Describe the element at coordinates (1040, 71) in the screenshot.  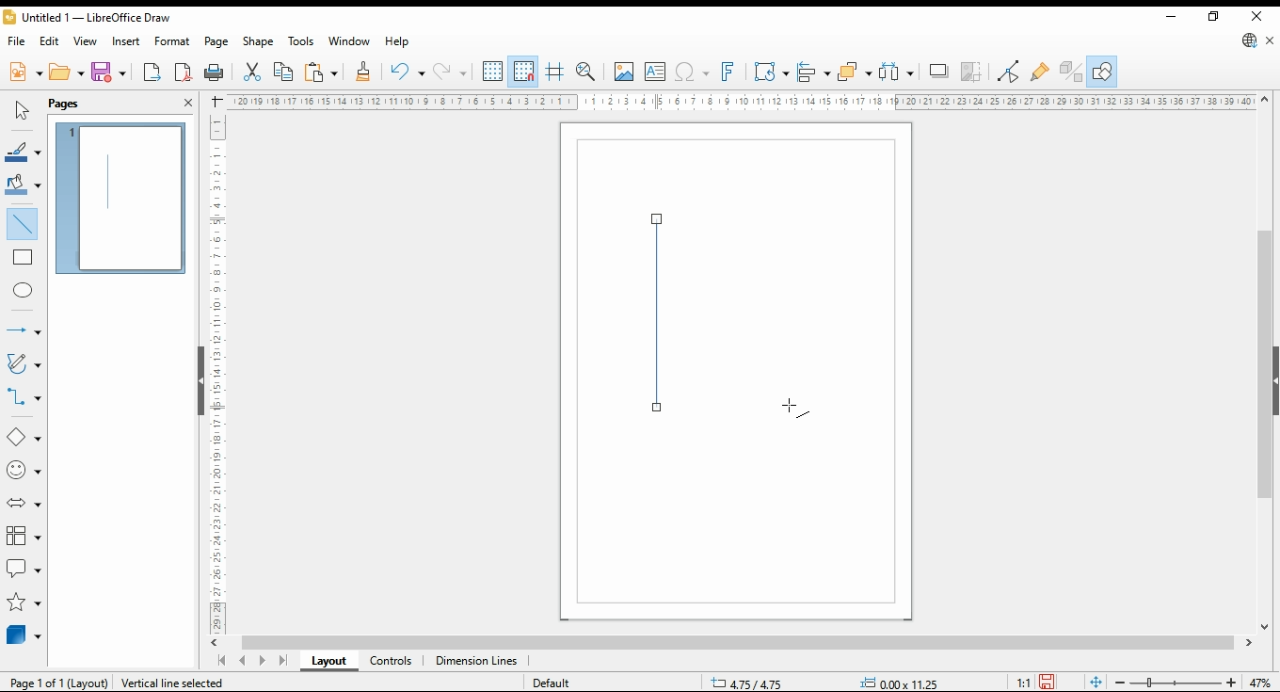
I see `show gluepoint functions` at that location.